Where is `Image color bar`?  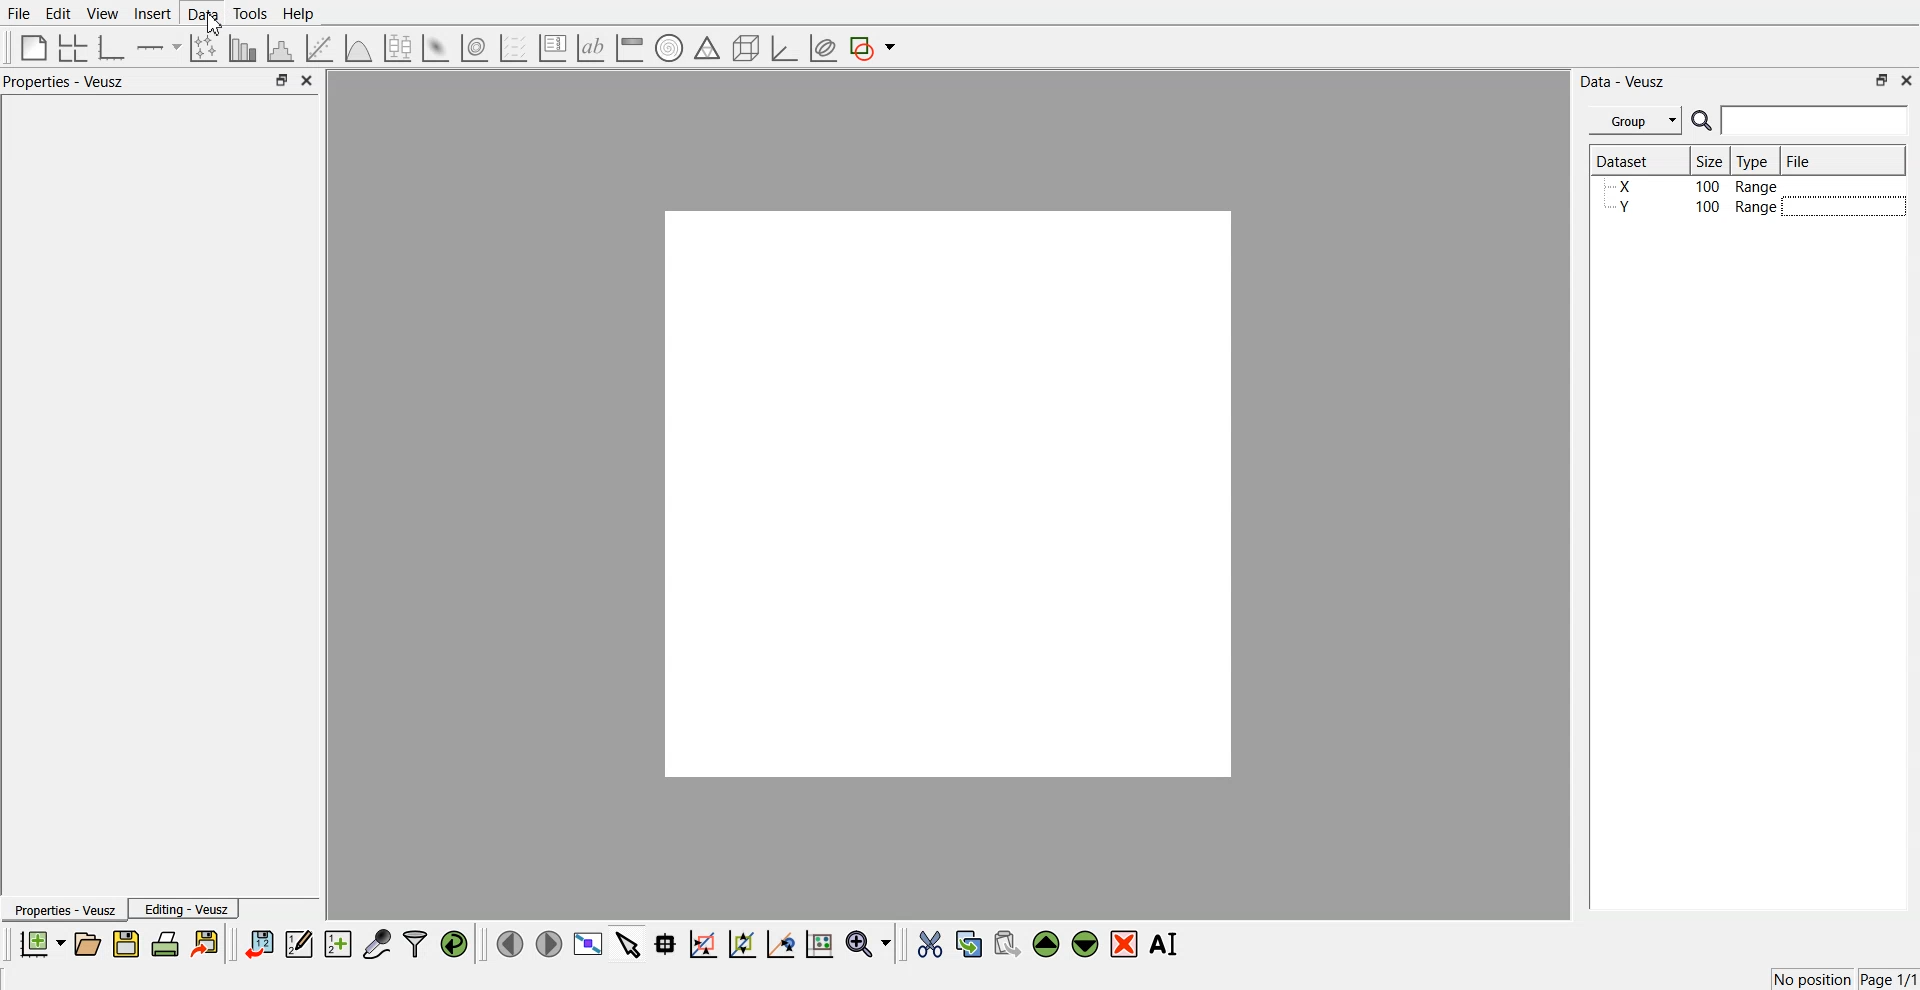 Image color bar is located at coordinates (630, 47).